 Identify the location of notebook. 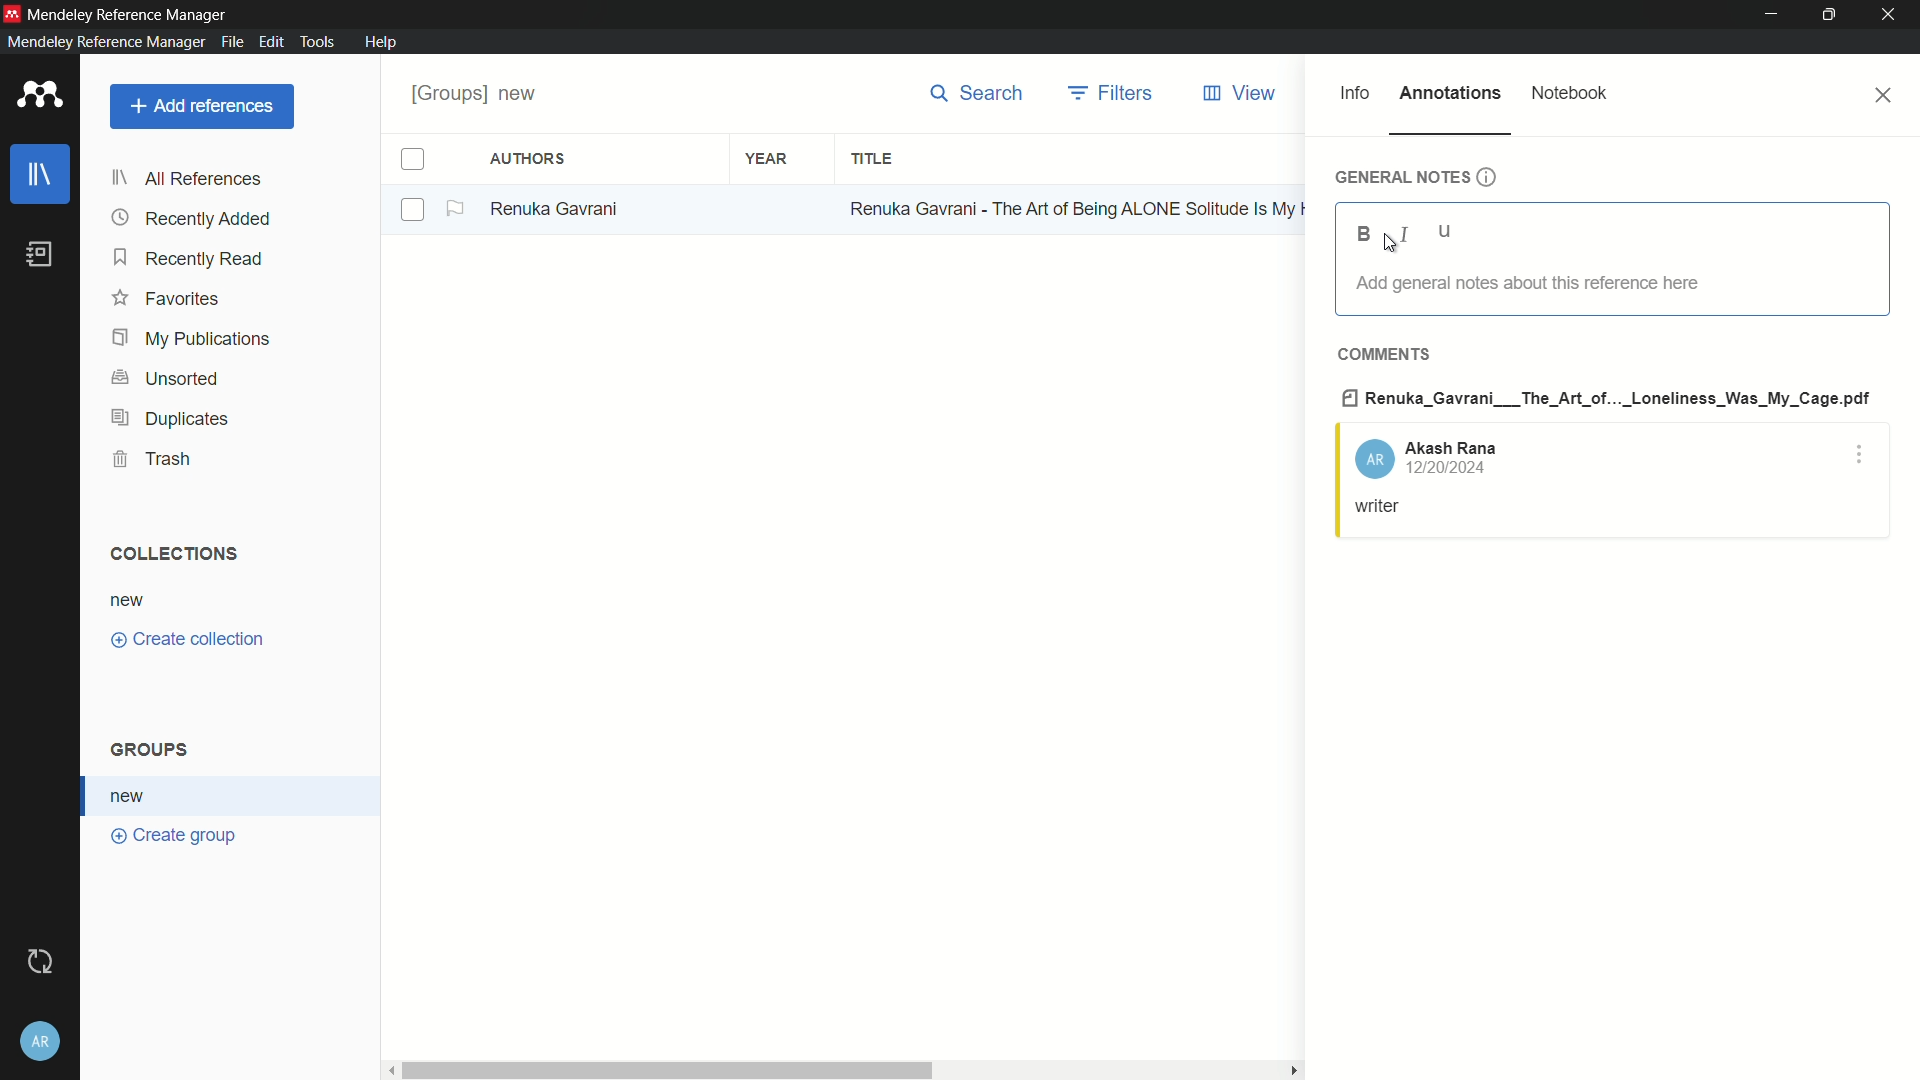
(1571, 92).